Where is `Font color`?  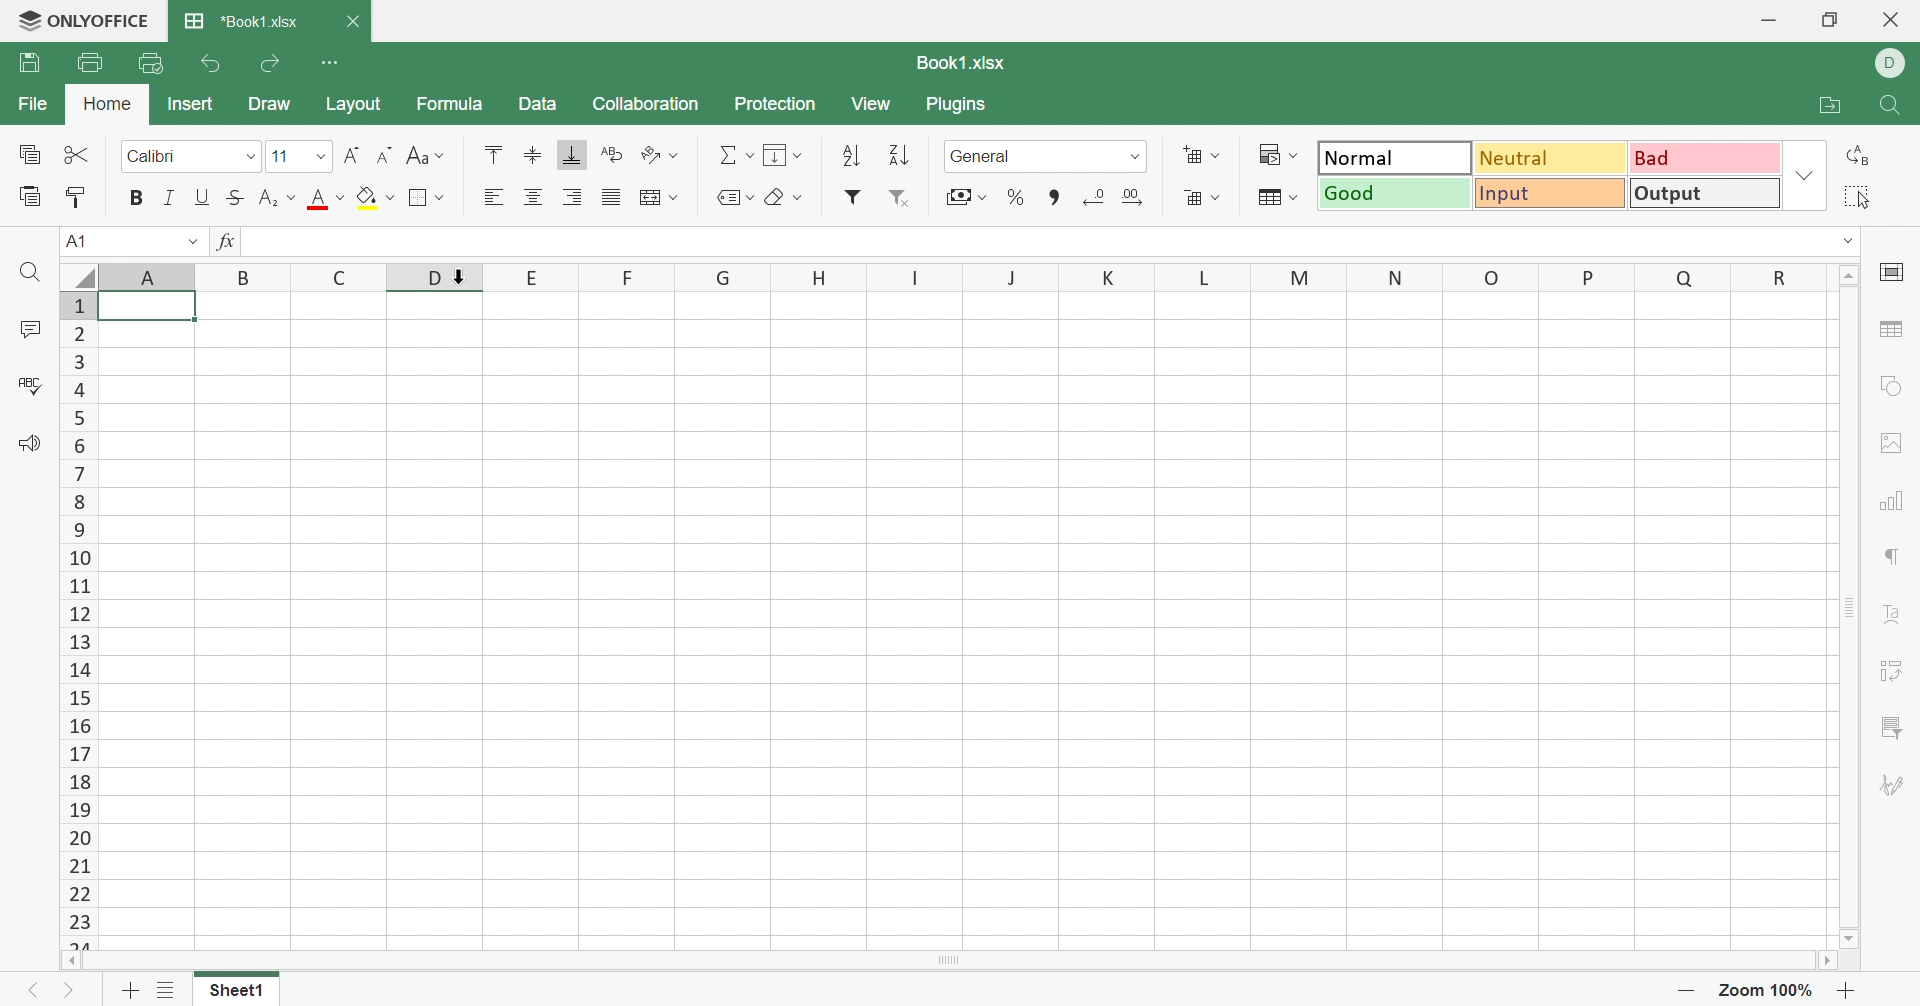 Font color is located at coordinates (321, 198).